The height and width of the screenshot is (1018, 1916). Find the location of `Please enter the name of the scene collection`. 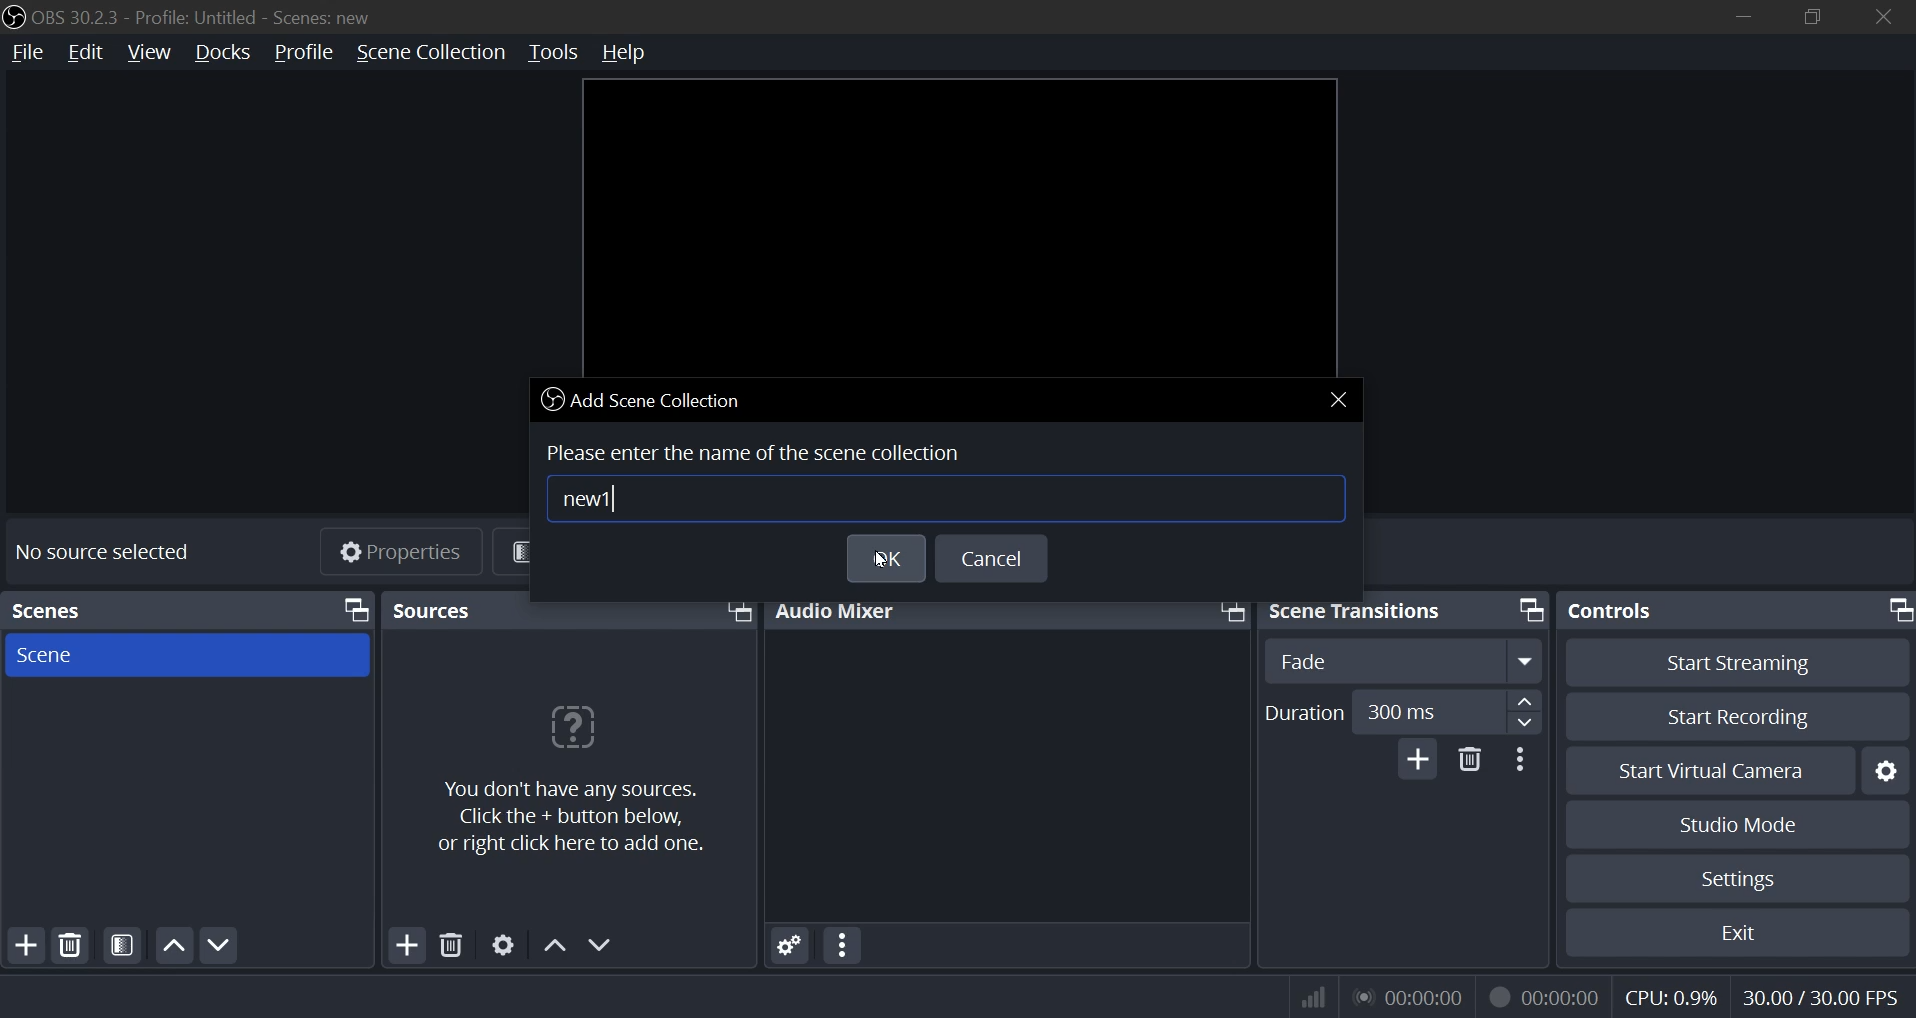

Please enter the name of the scene collection is located at coordinates (766, 449).